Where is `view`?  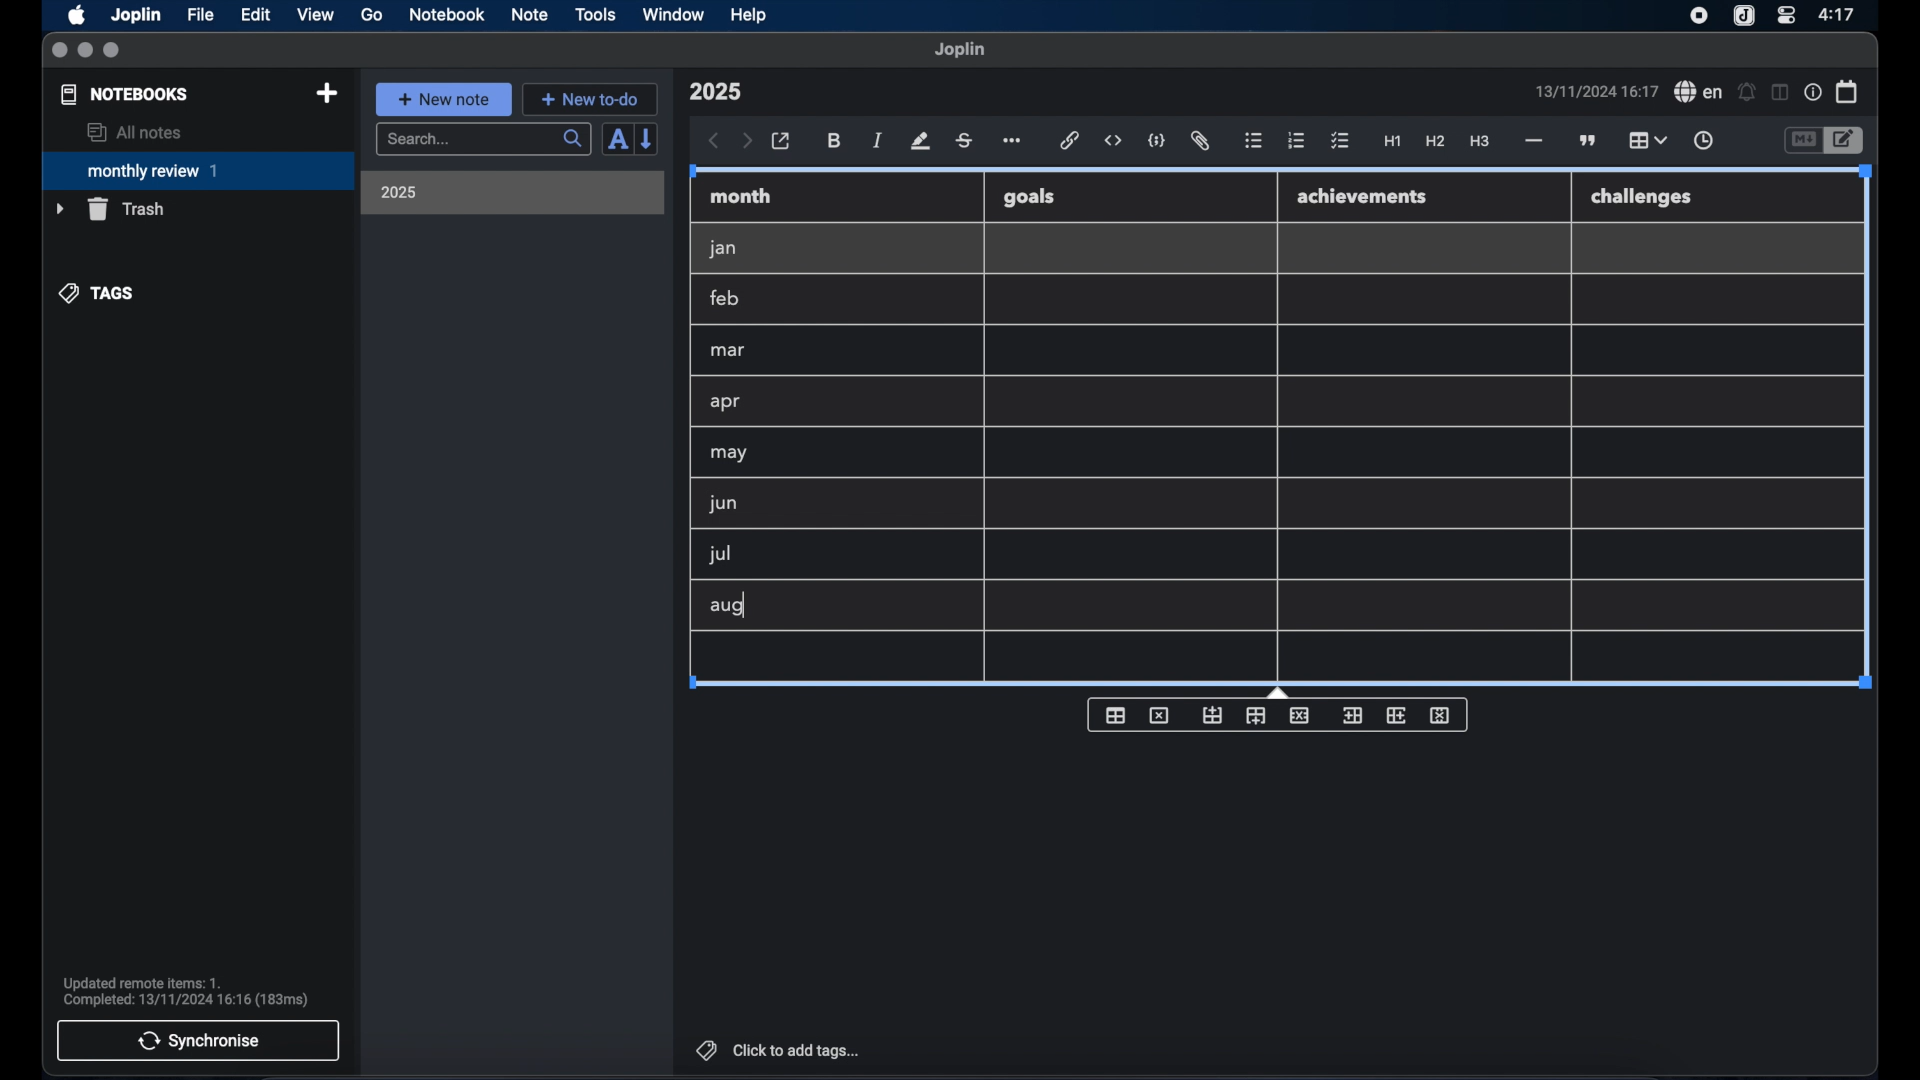
view is located at coordinates (315, 15).